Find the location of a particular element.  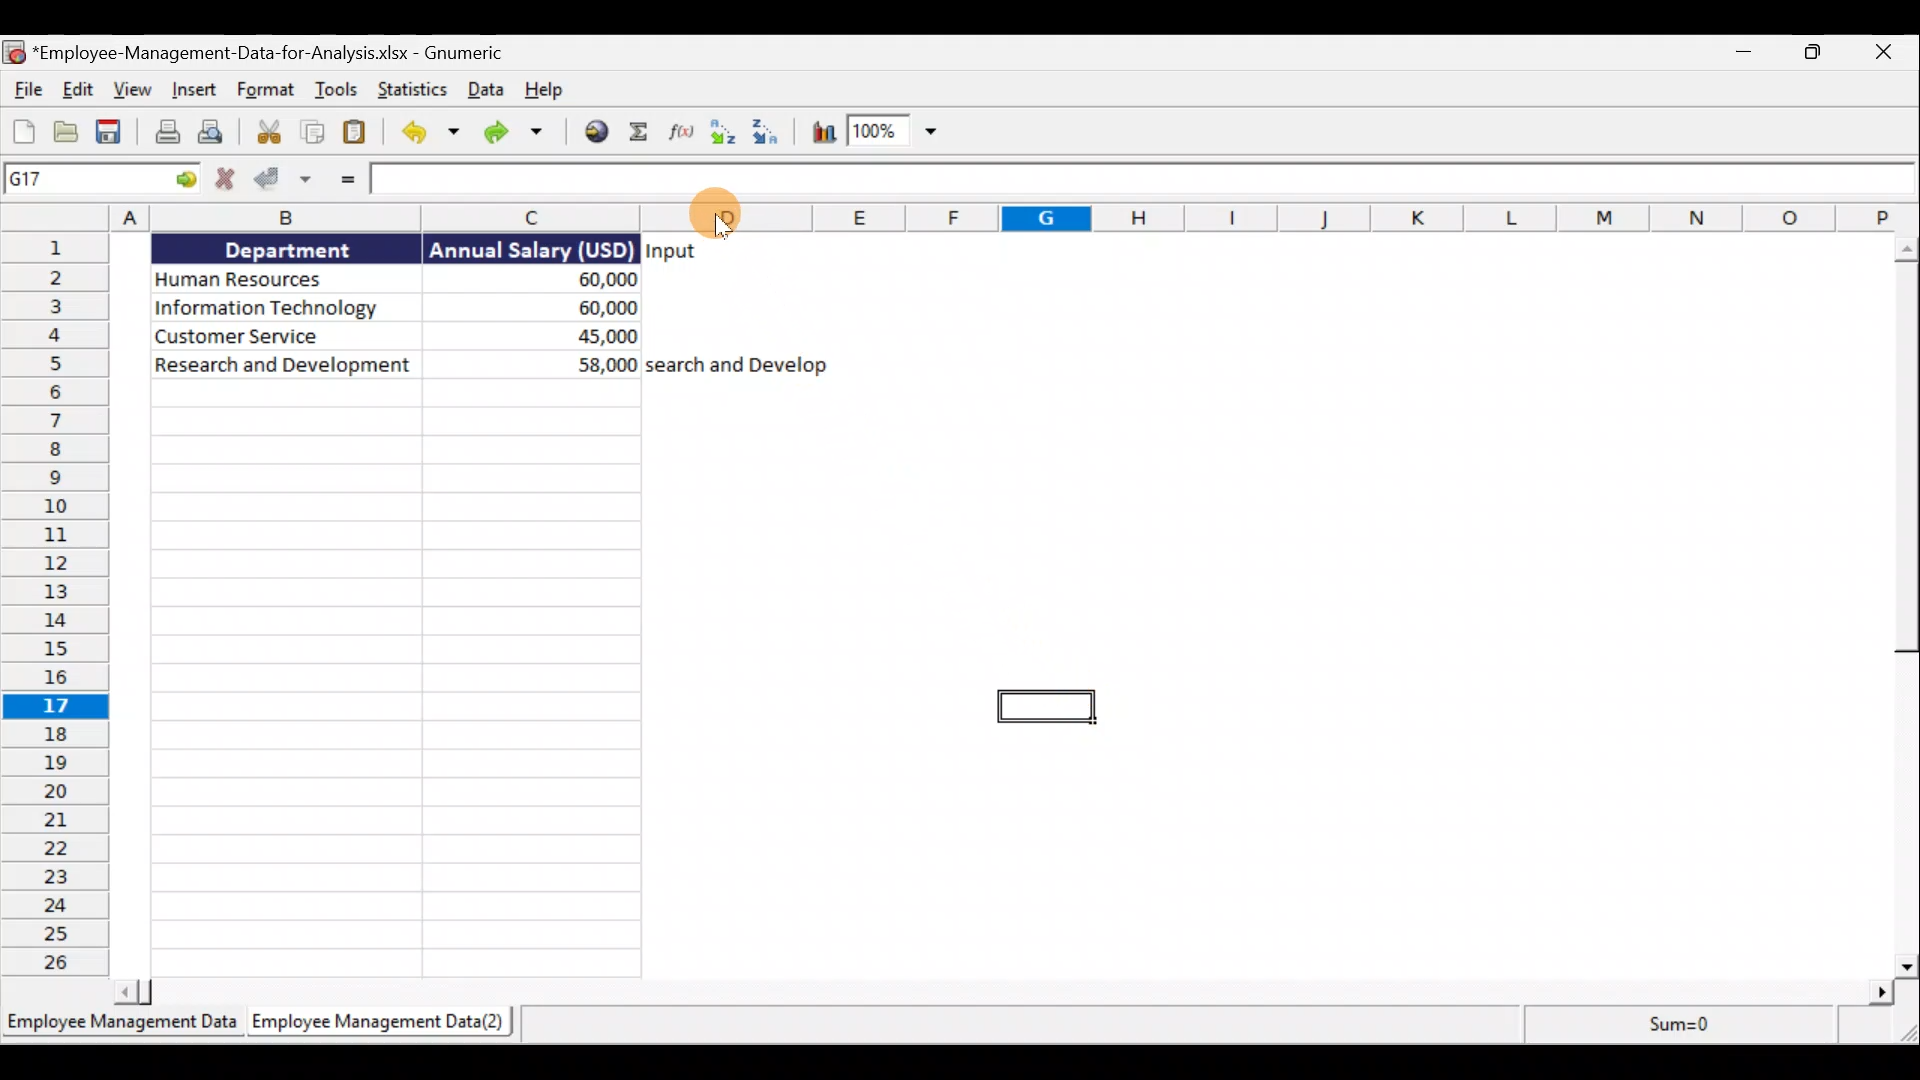

Close is located at coordinates (1888, 50).